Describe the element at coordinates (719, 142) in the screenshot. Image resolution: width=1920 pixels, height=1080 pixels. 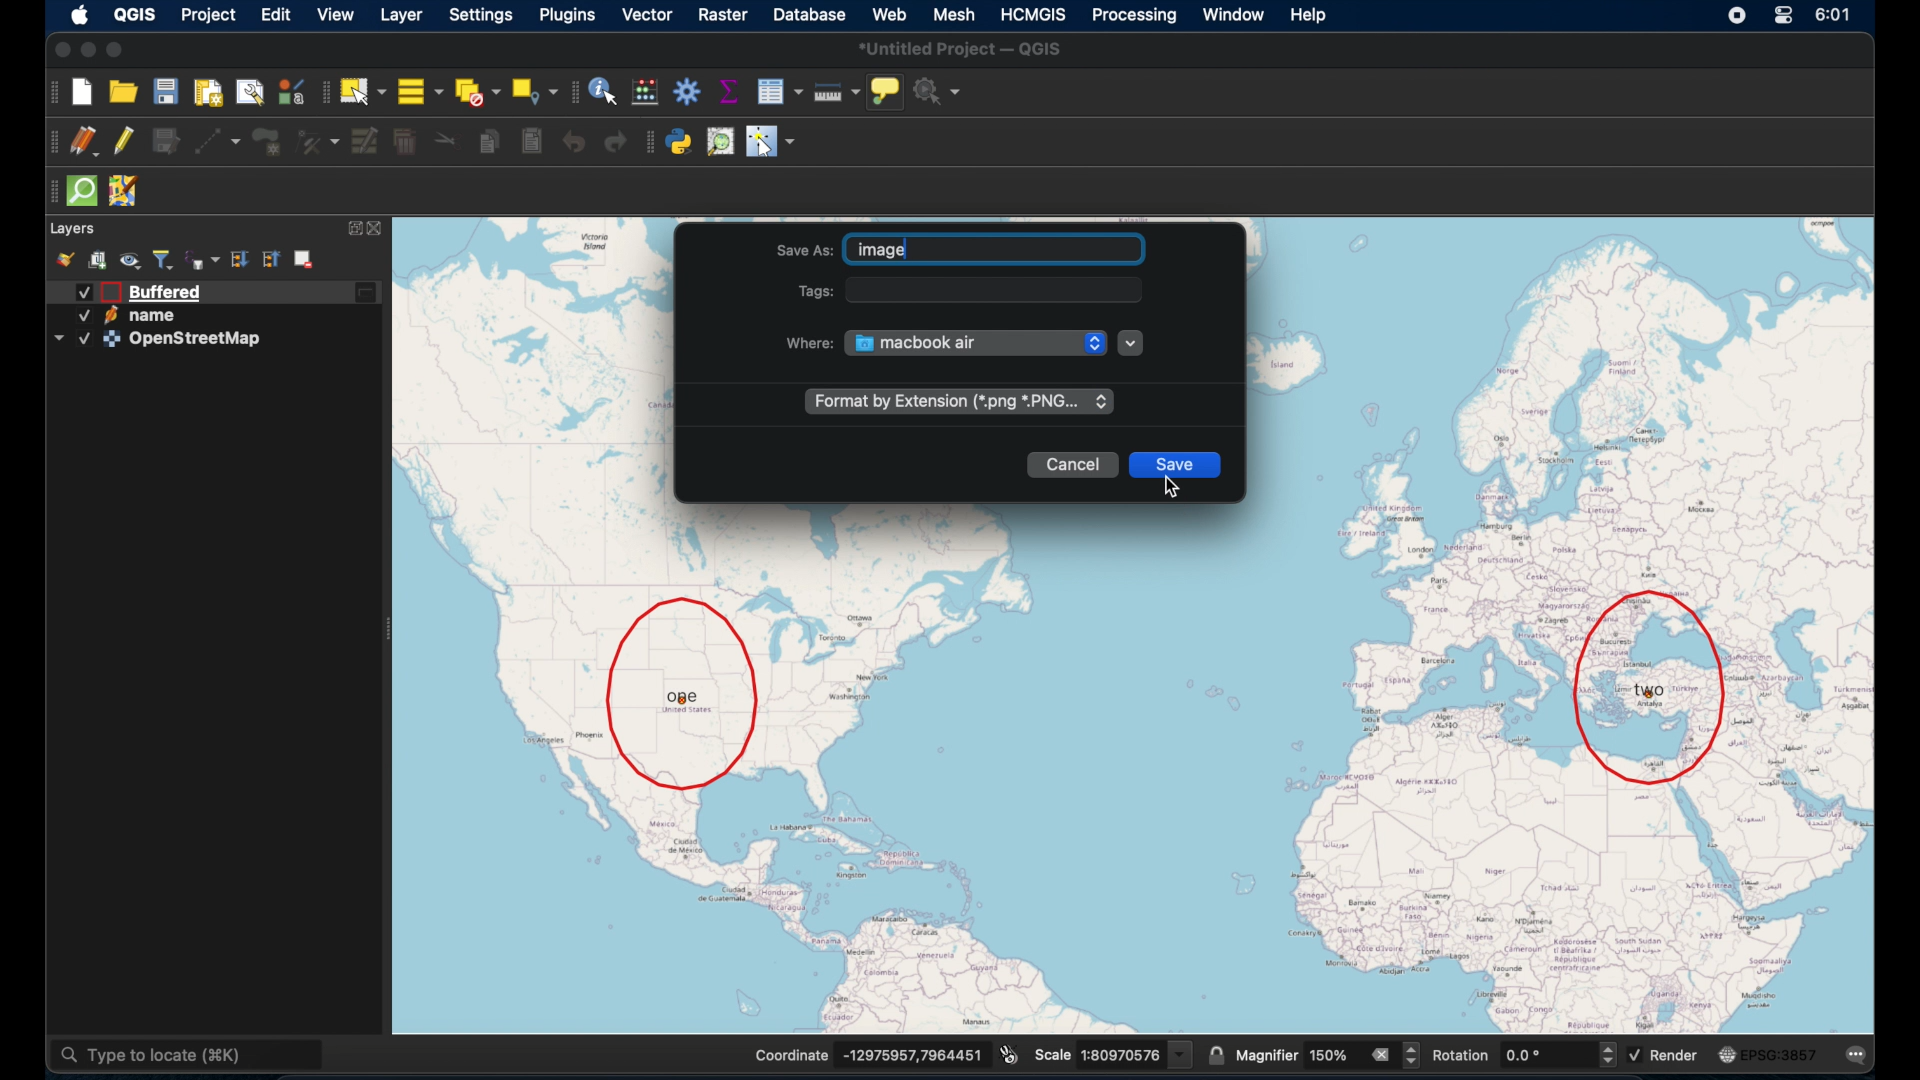
I see `osm place search` at that location.